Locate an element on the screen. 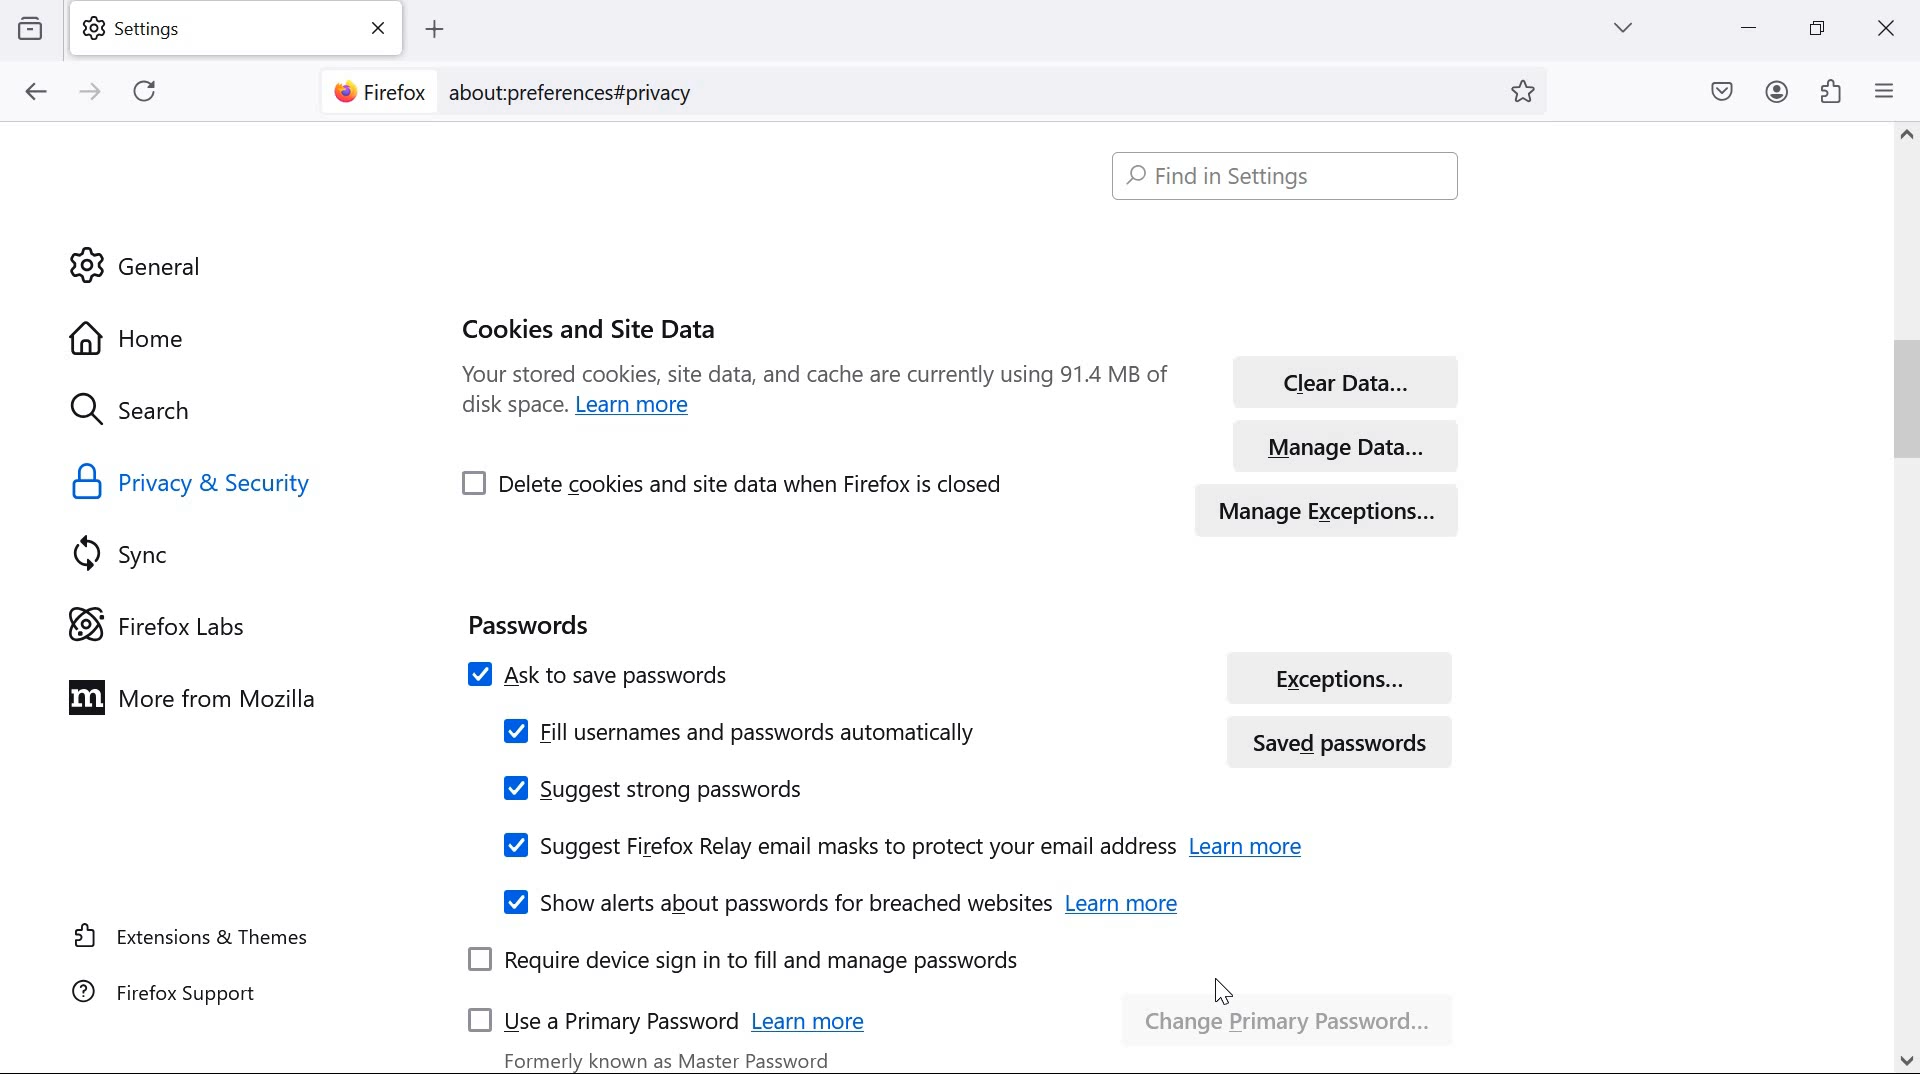 The height and width of the screenshot is (1074, 1920). Manage Exceptions...  is located at coordinates (1347, 506).